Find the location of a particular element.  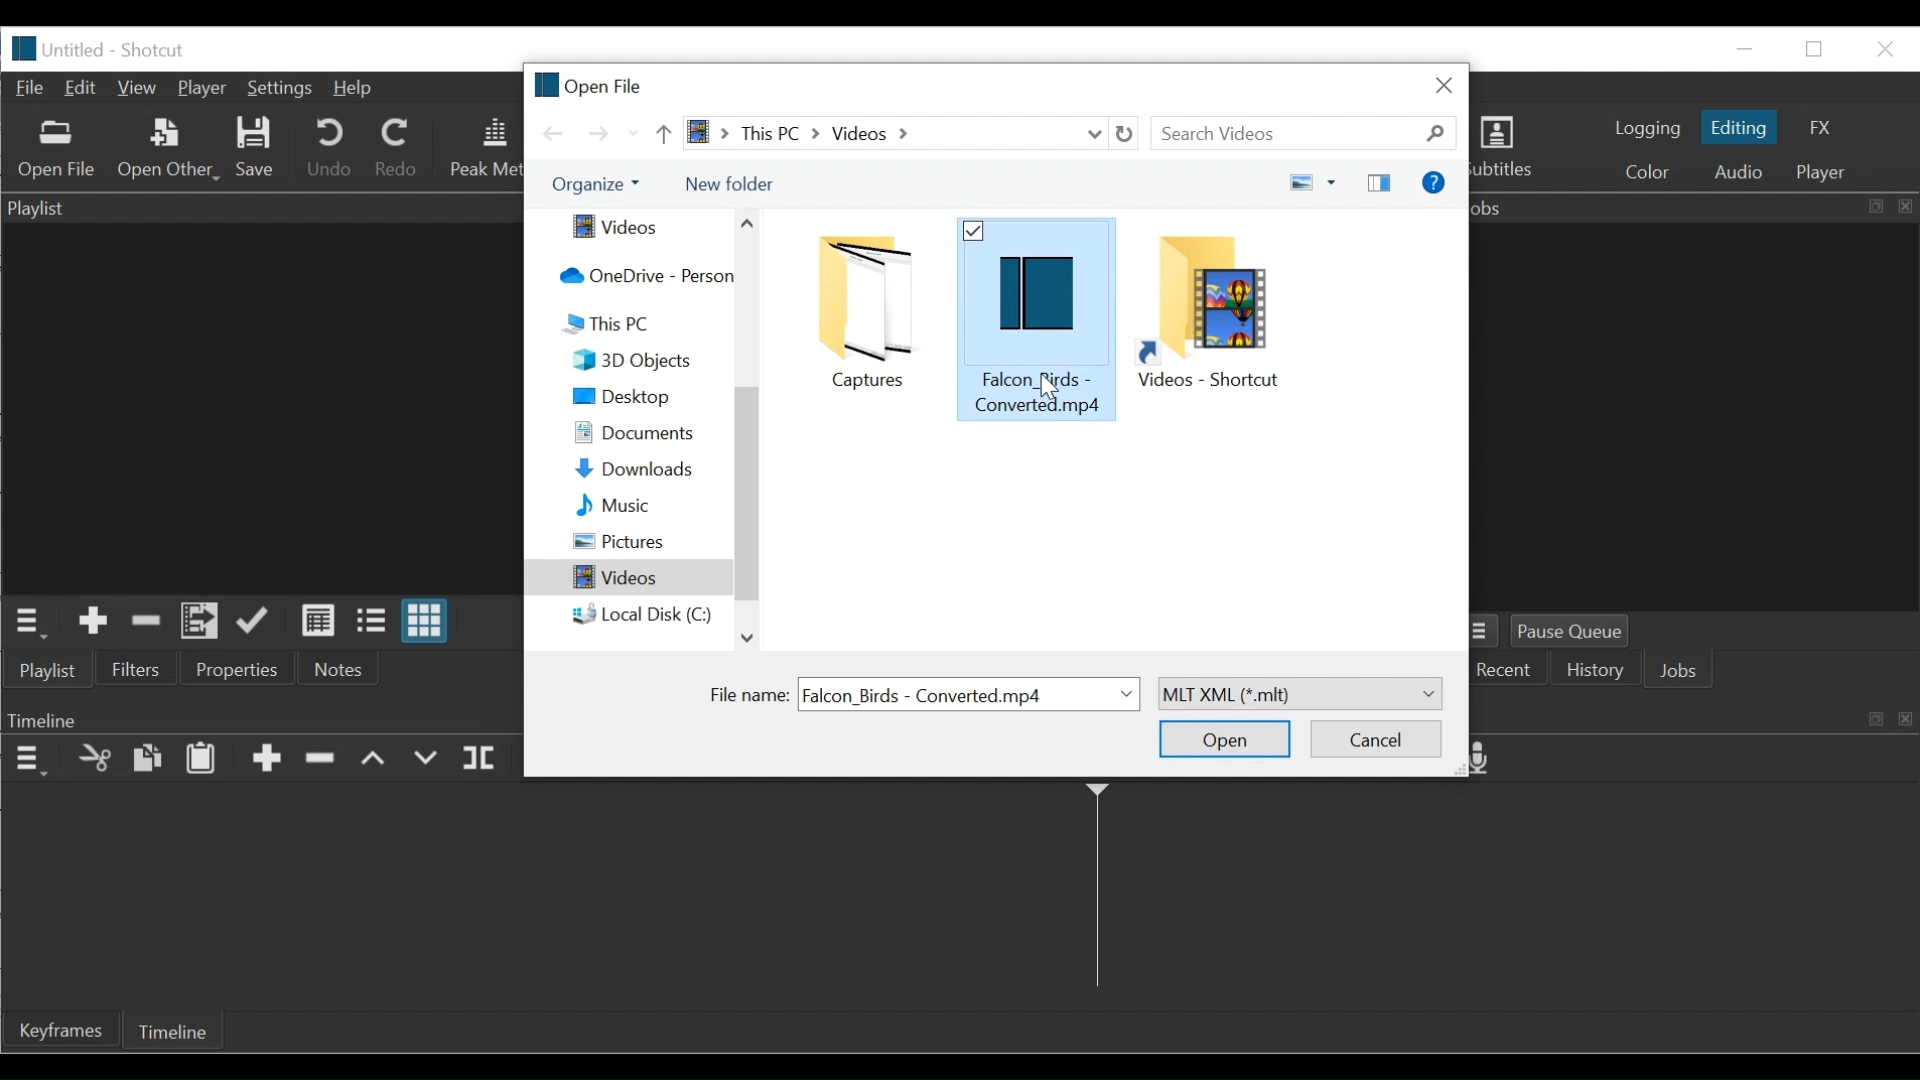

Split at playhead is located at coordinates (482, 759).